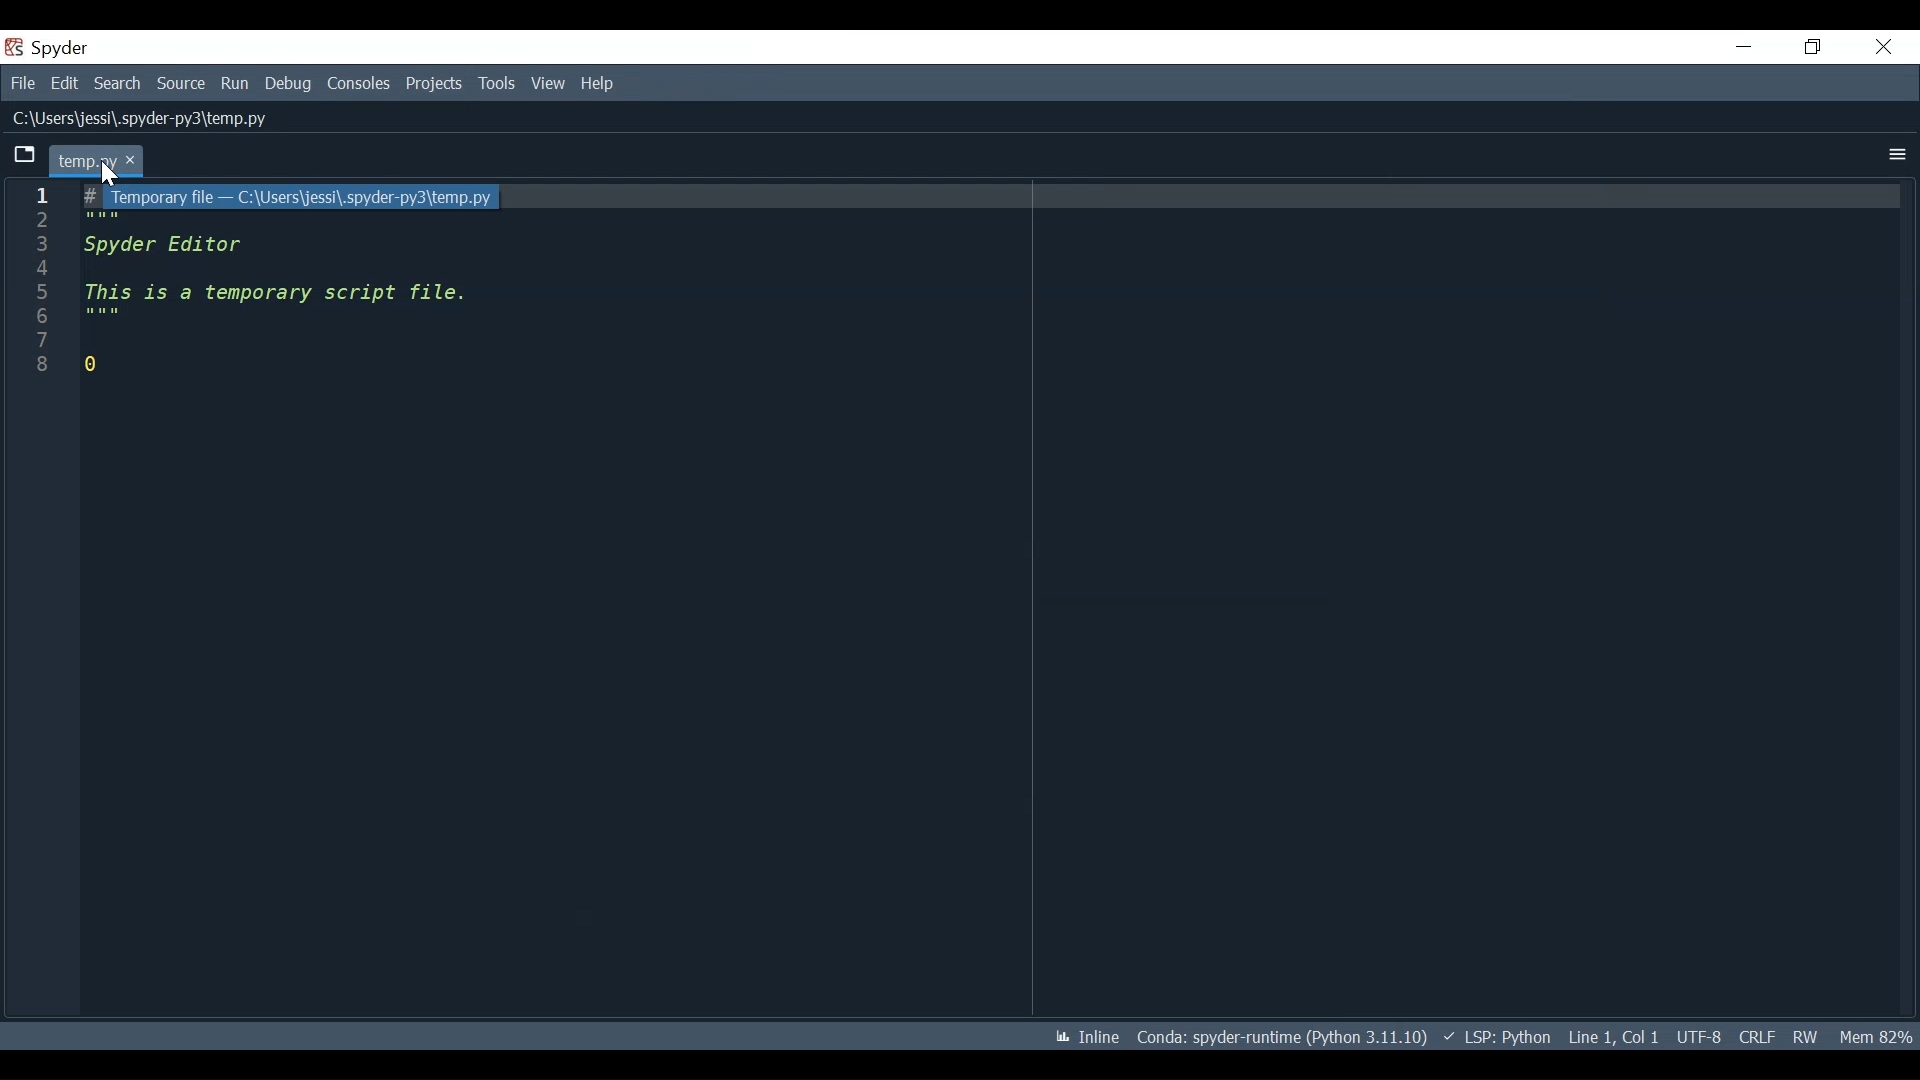 This screenshot has height=1080, width=1920. I want to click on File Encoding, so click(1697, 1038).